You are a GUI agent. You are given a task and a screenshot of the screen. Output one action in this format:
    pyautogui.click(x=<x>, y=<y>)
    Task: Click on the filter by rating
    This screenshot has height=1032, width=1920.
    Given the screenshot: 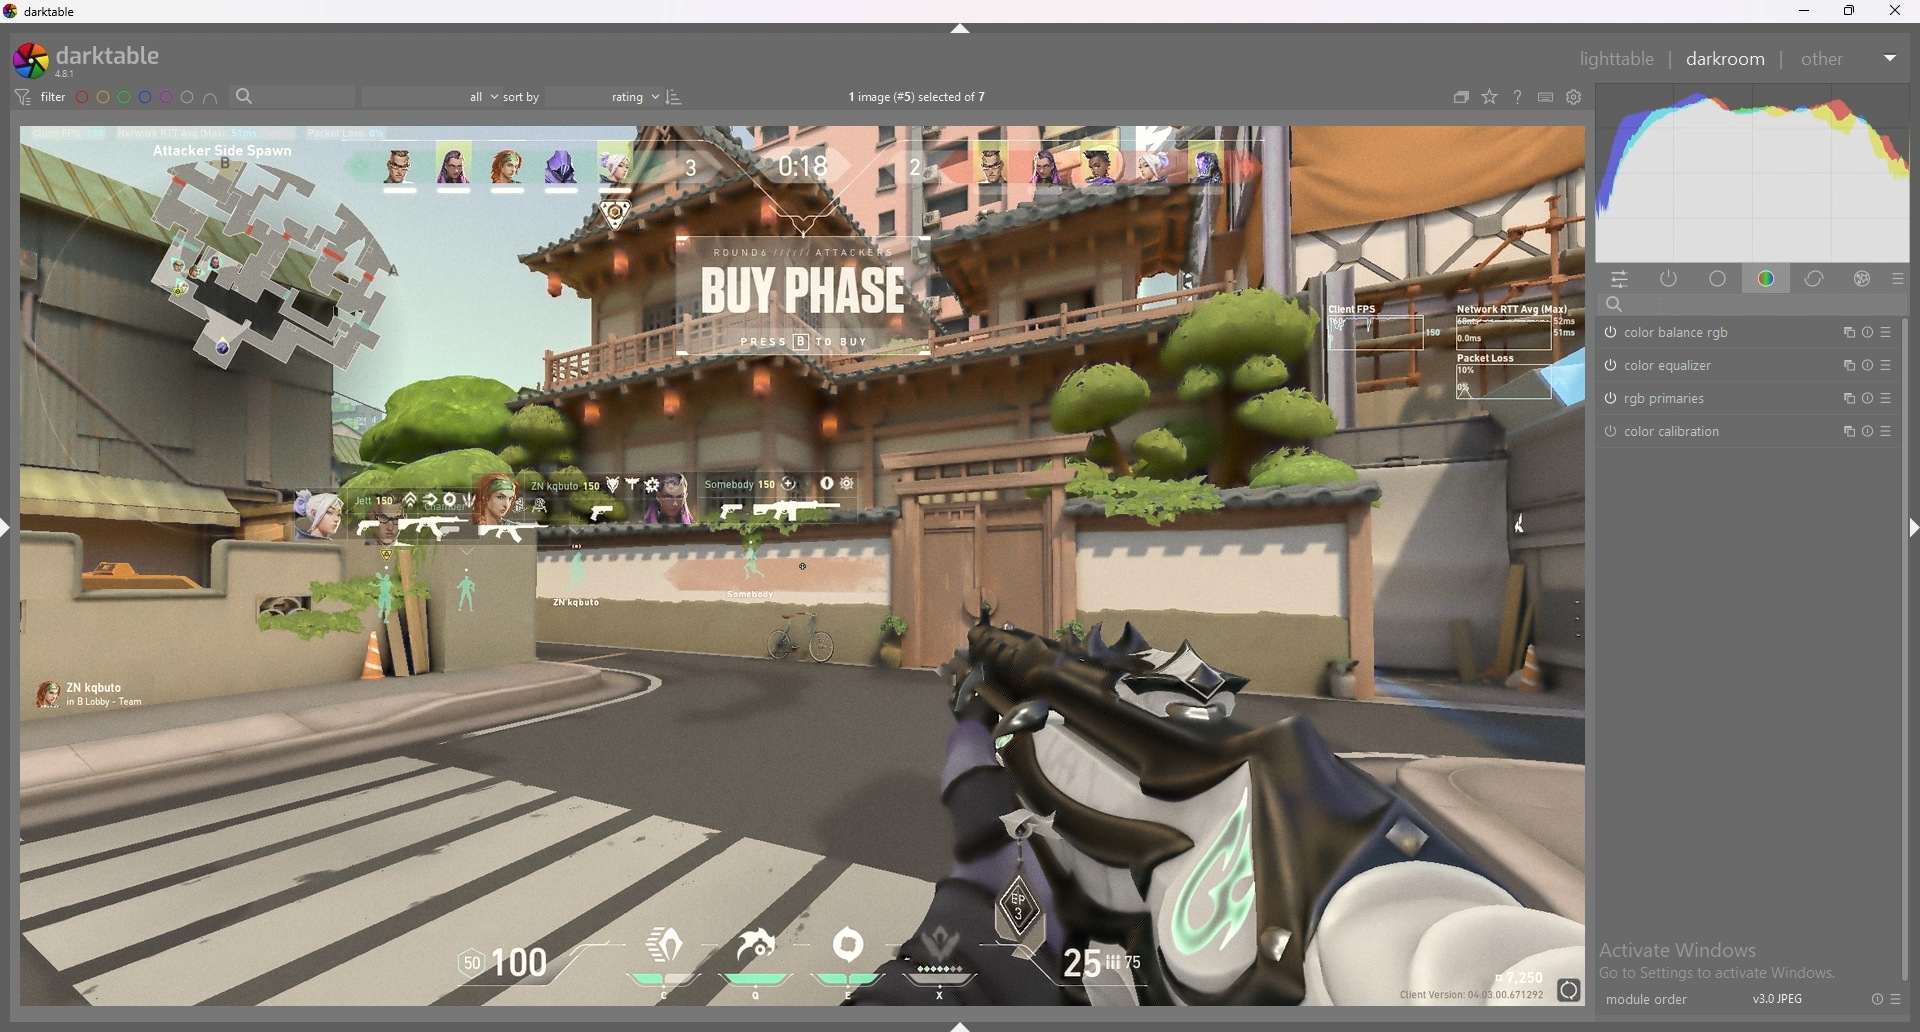 What is the action you would take?
    pyautogui.click(x=429, y=97)
    